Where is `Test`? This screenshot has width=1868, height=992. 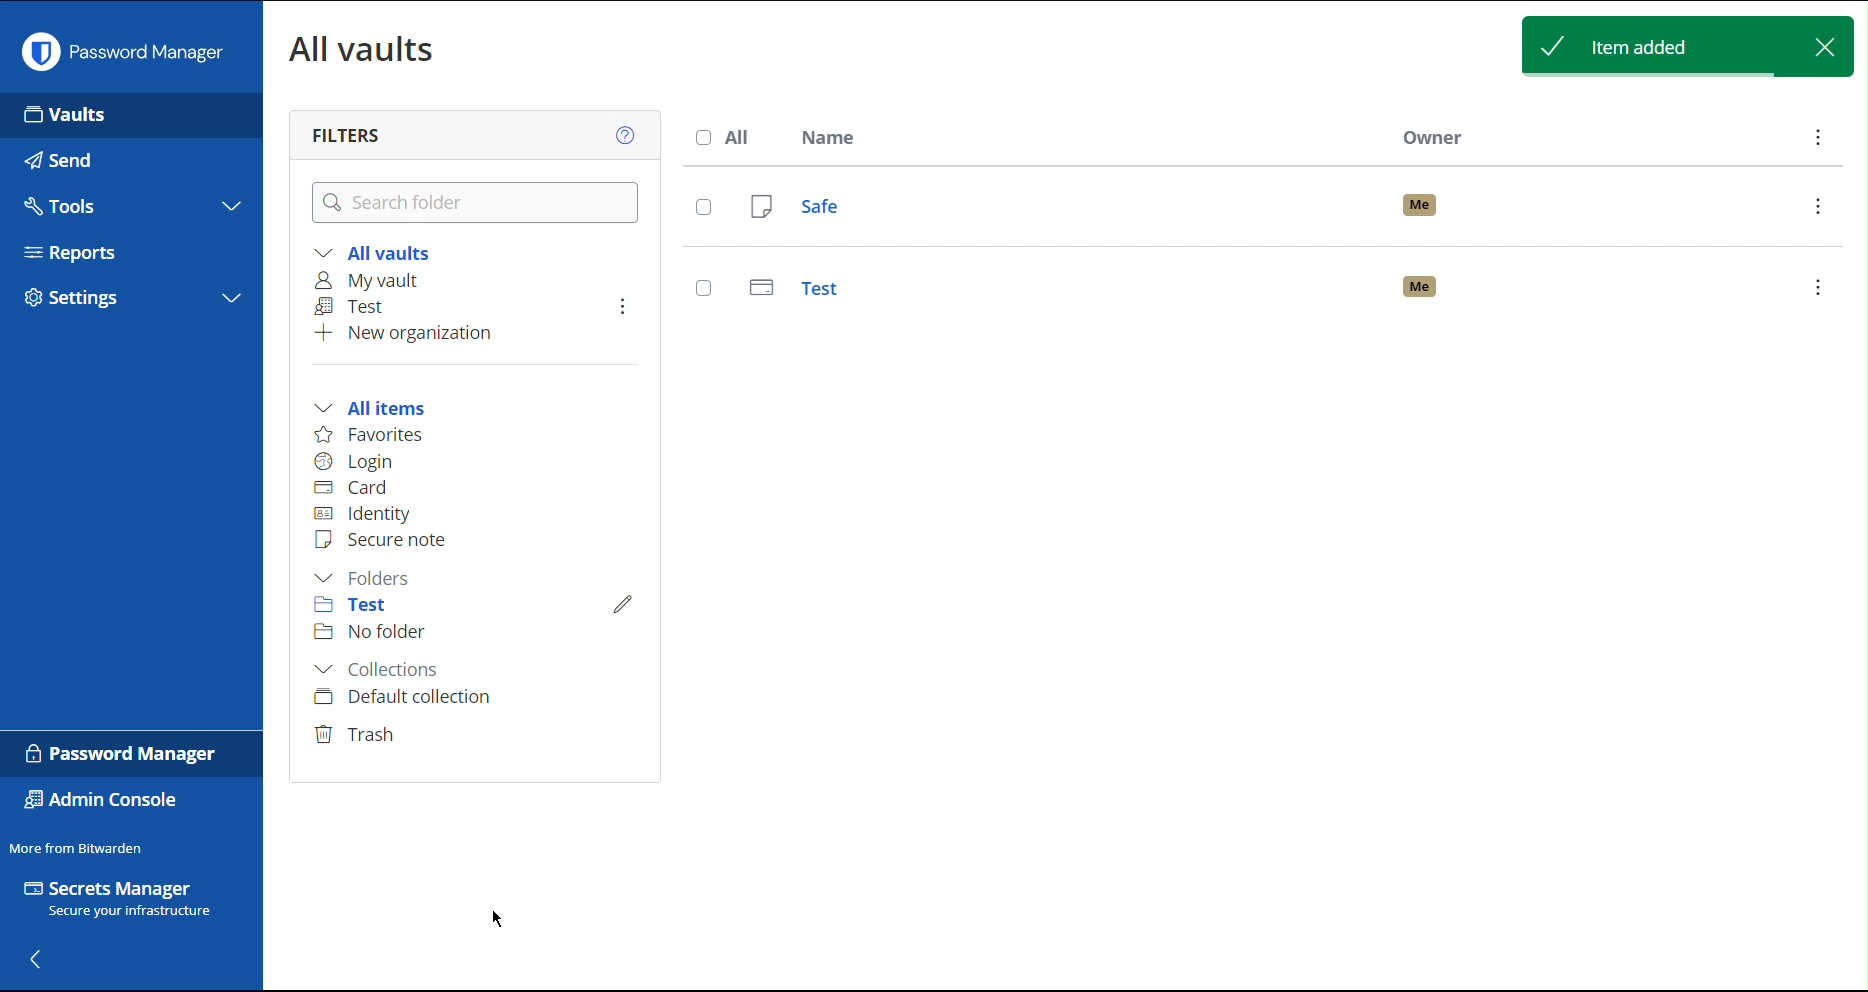 Test is located at coordinates (1256, 288).